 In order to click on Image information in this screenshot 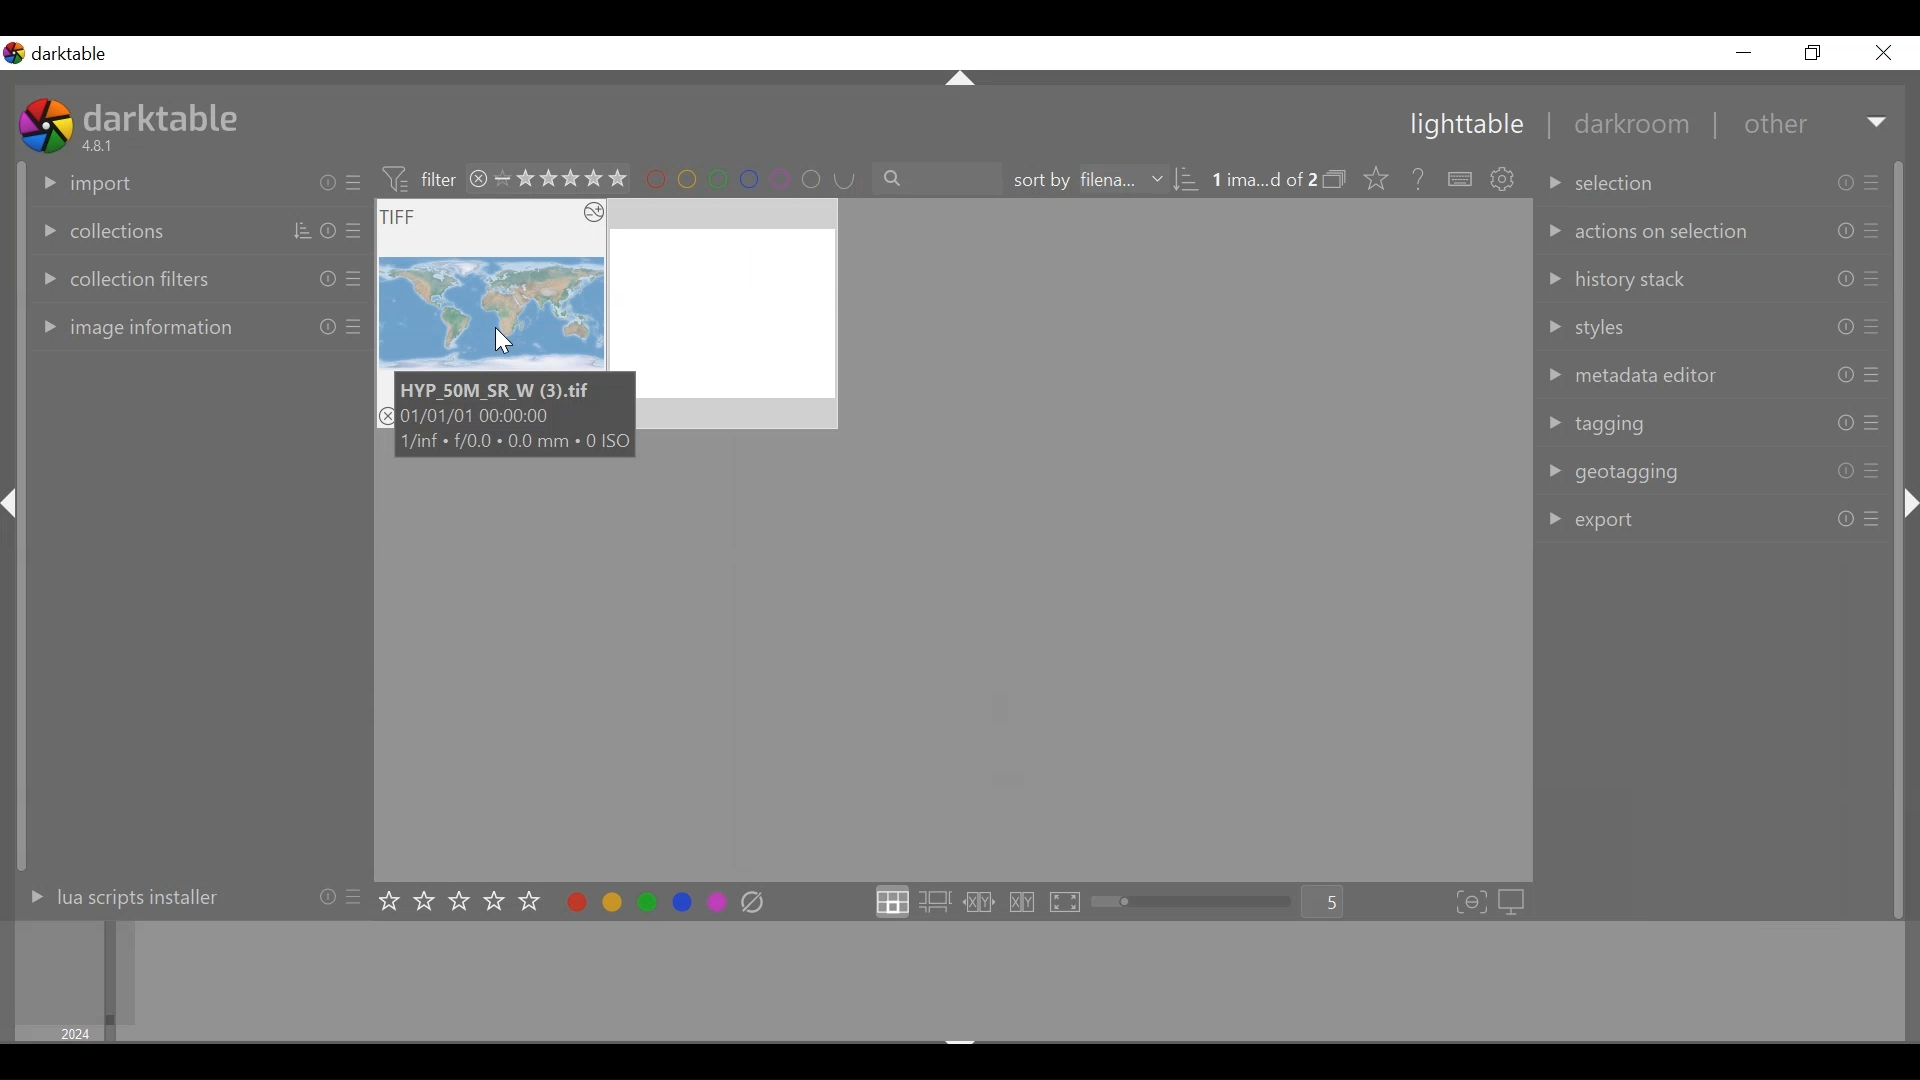, I will do `click(195, 329)`.